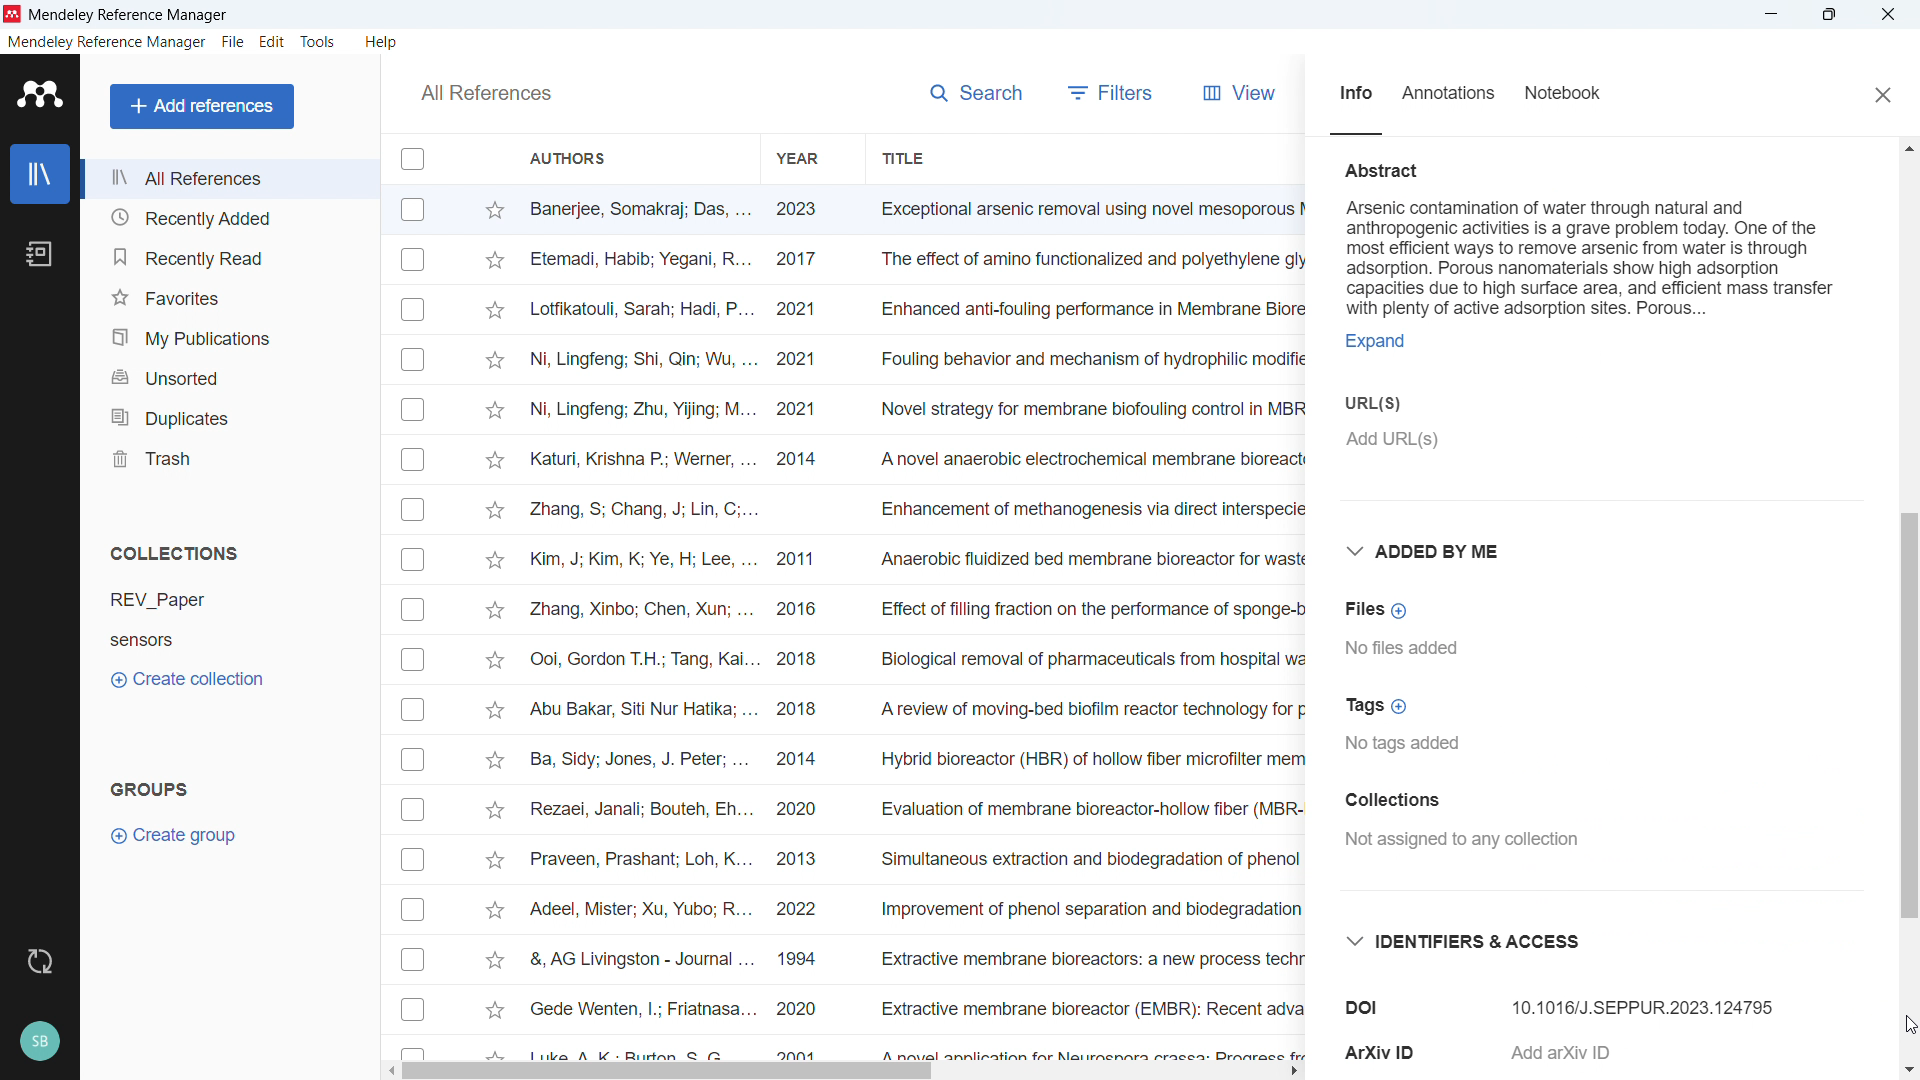 Image resolution: width=1920 pixels, height=1080 pixels. I want to click on ni,lingfeng;shi,qin,wu, so click(644, 358).